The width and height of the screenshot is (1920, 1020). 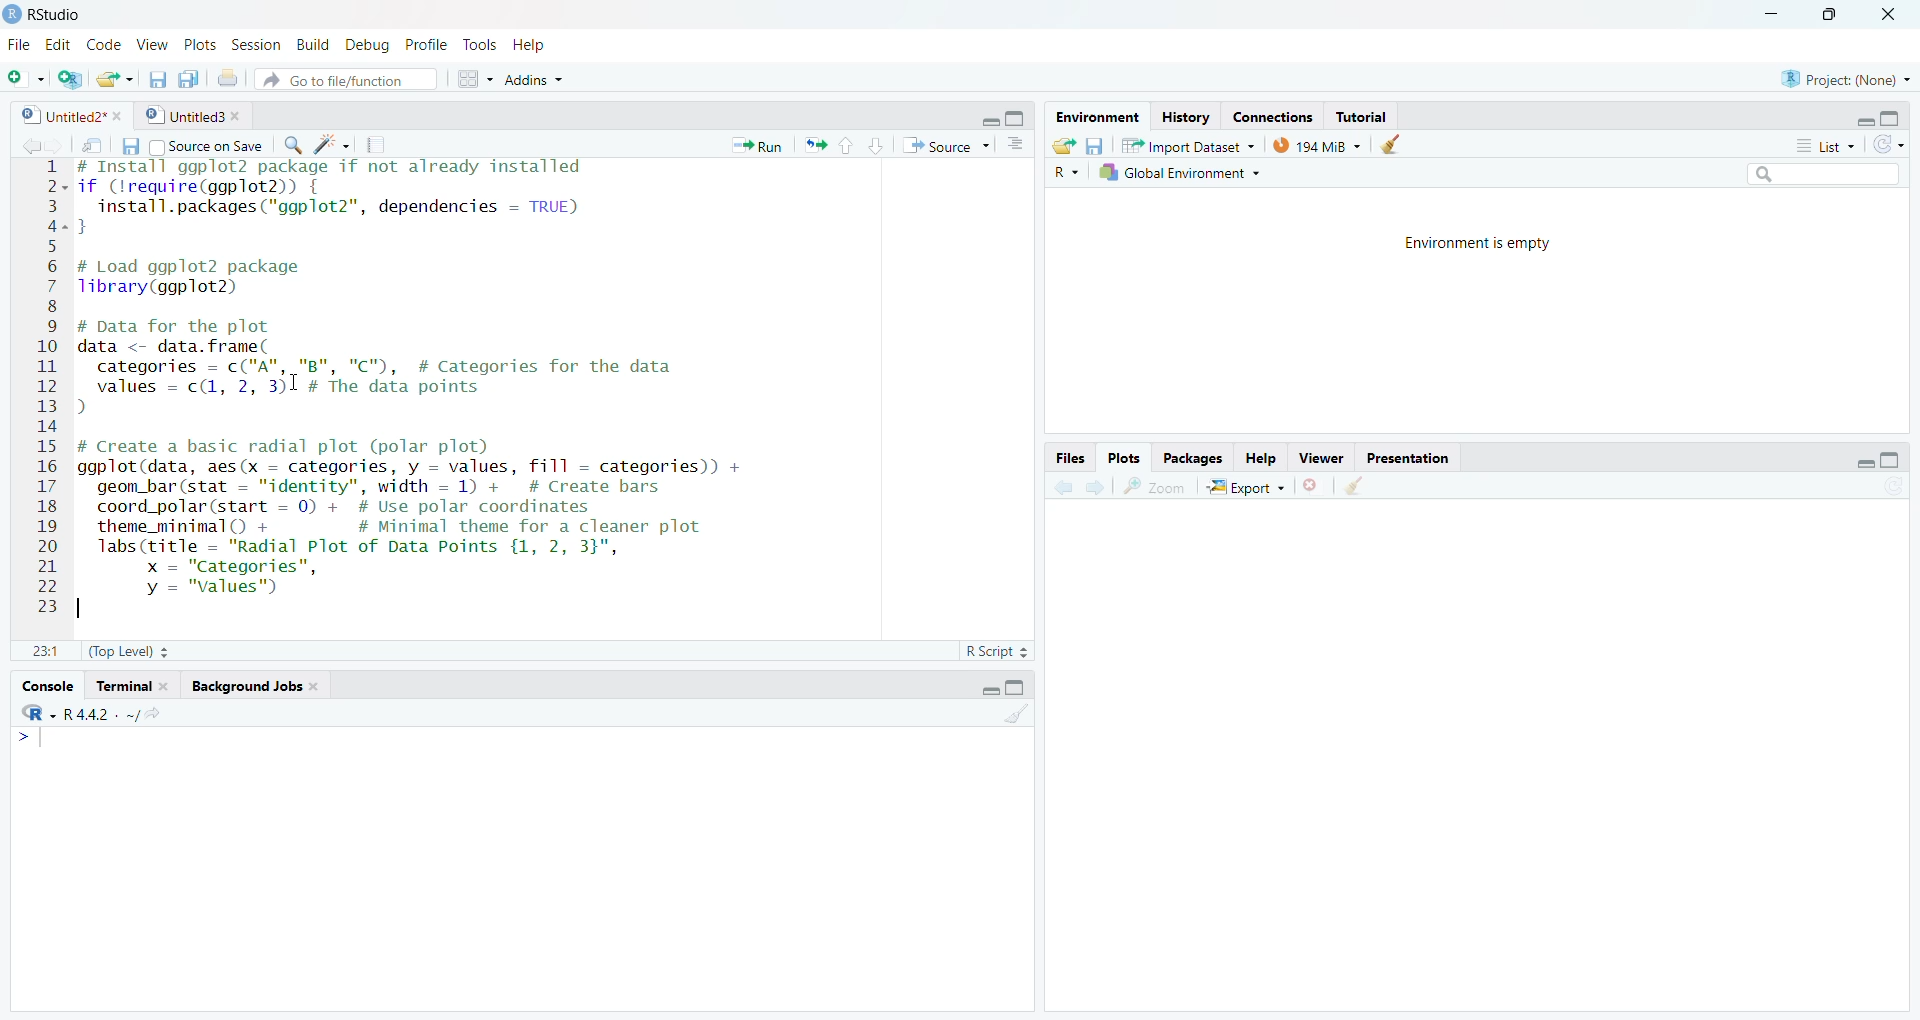 I want to click on Untitled3, so click(x=197, y=117).